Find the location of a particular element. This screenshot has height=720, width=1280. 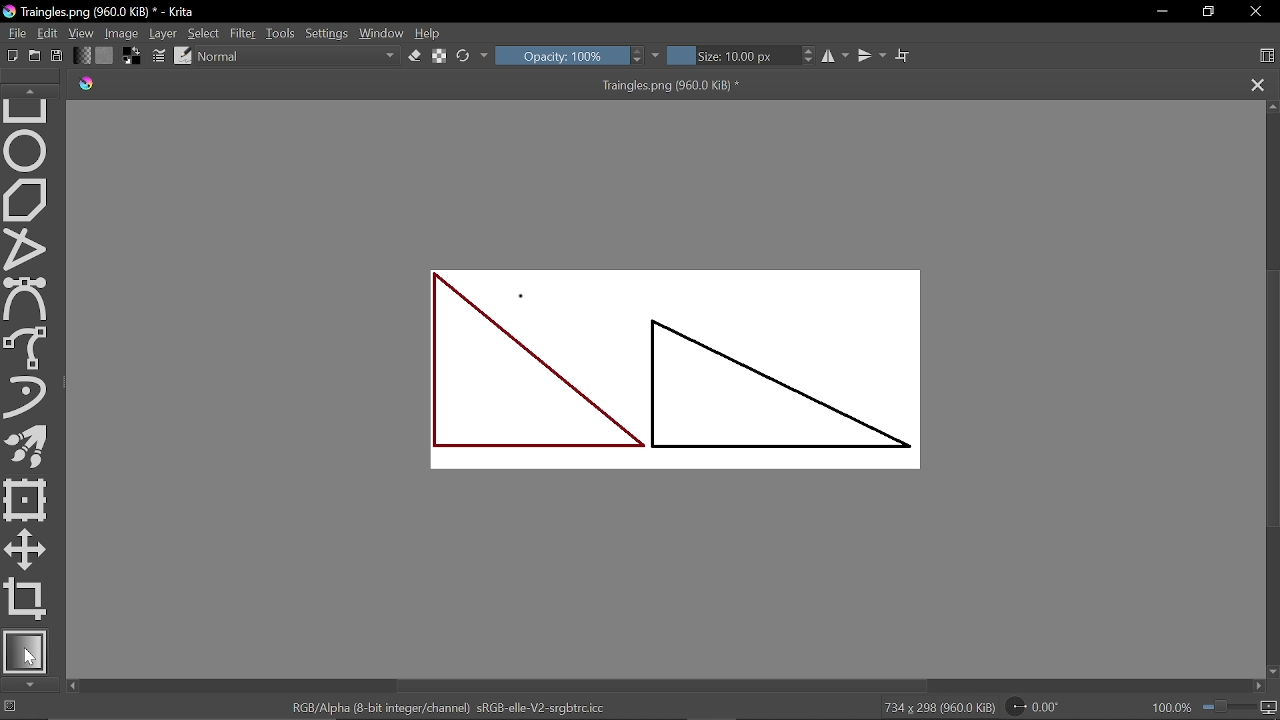

Vertical mirror is located at coordinates (872, 58).